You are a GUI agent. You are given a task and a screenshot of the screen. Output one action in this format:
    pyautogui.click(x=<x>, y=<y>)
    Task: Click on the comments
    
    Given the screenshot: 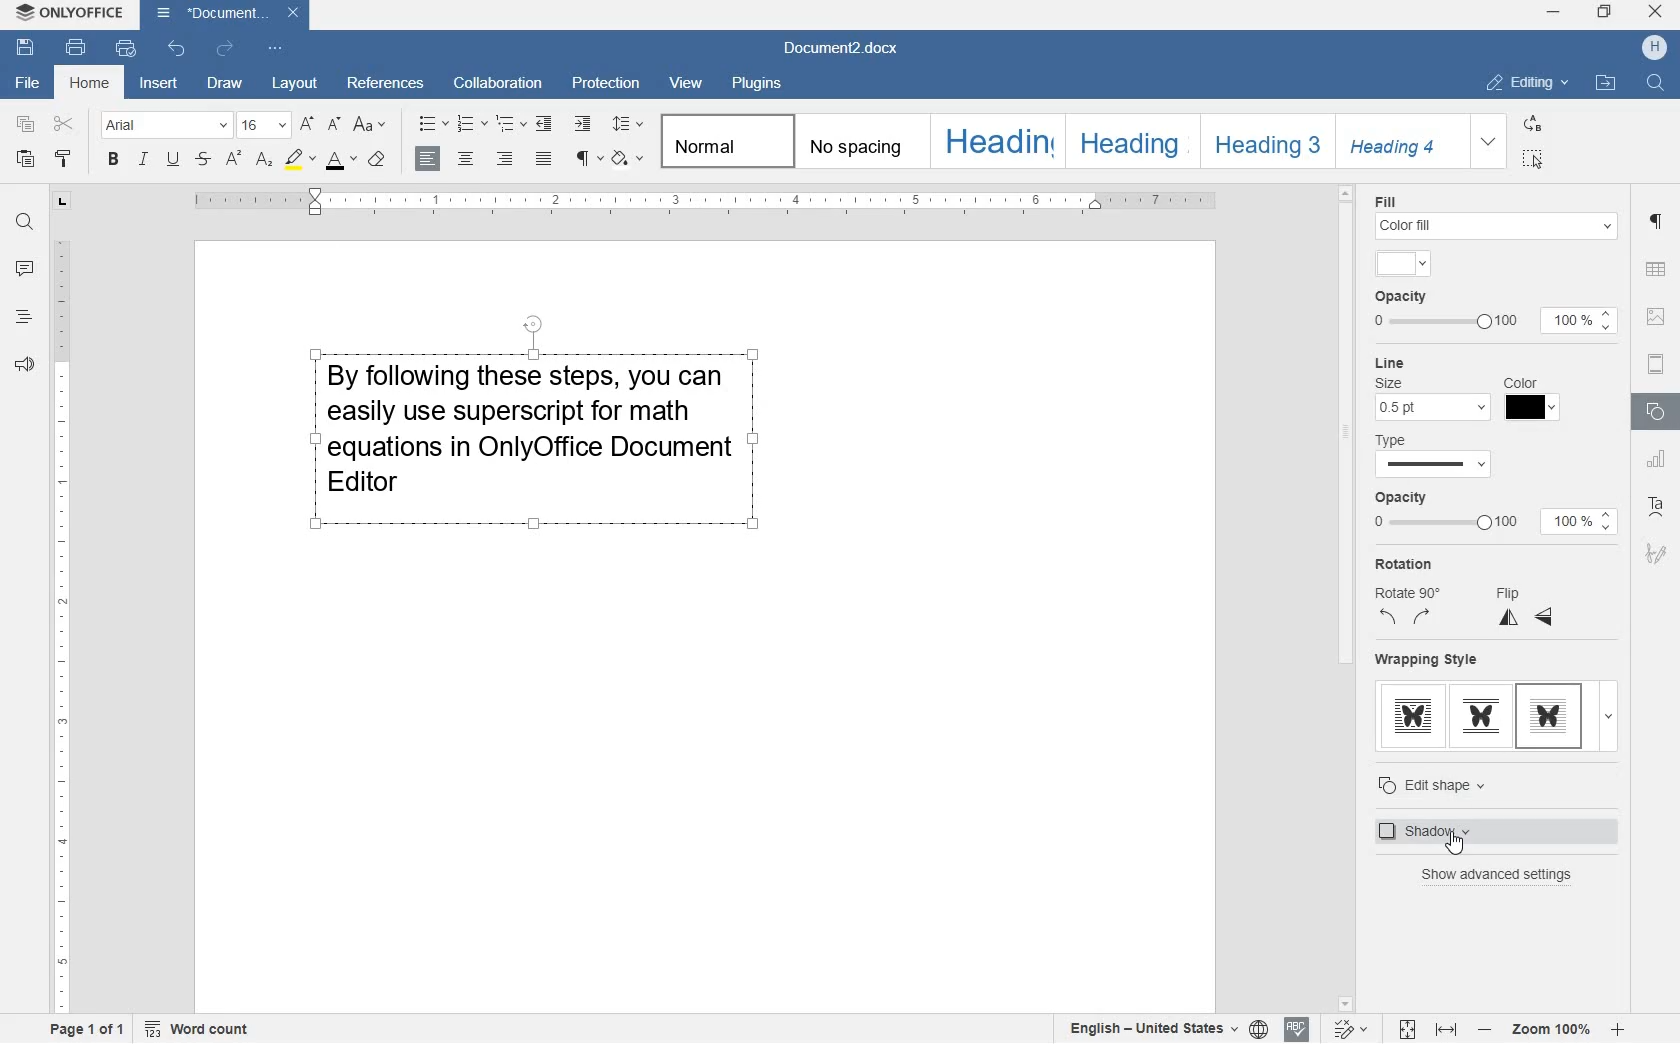 What is the action you would take?
    pyautogui.click(x=24, y=269)
    